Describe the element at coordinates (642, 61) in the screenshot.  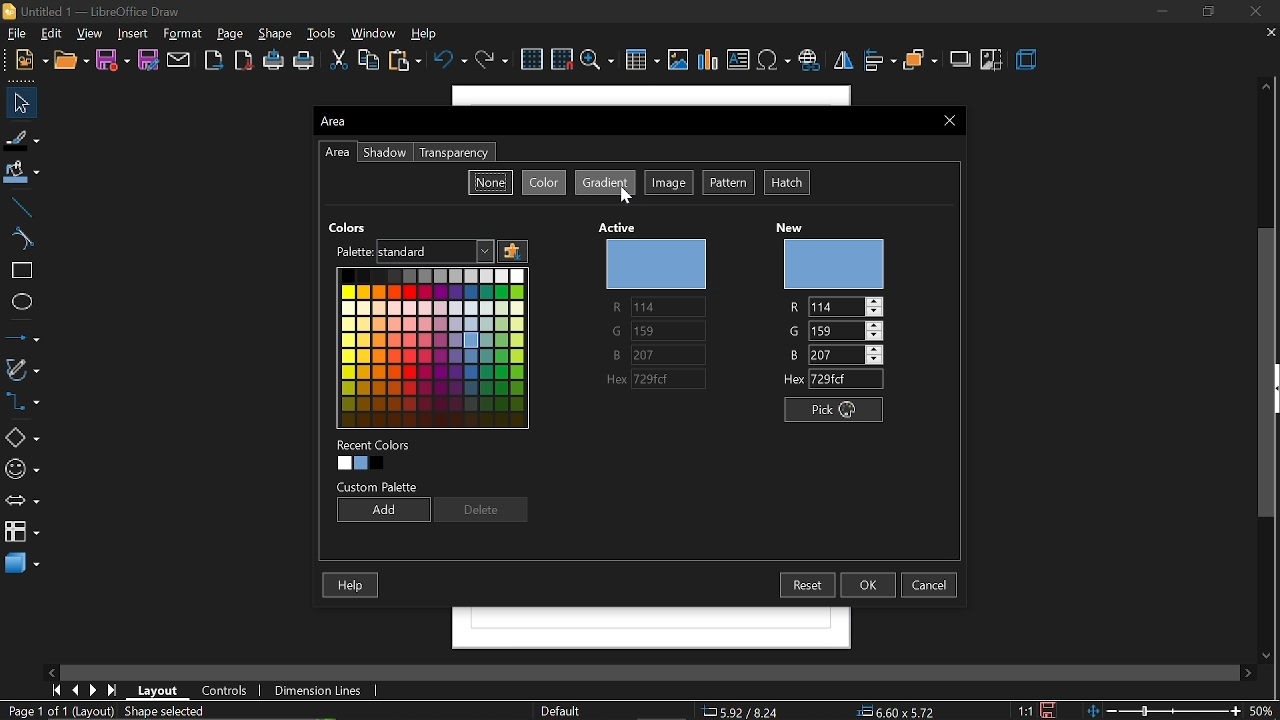
I see `Insert table` at that location.